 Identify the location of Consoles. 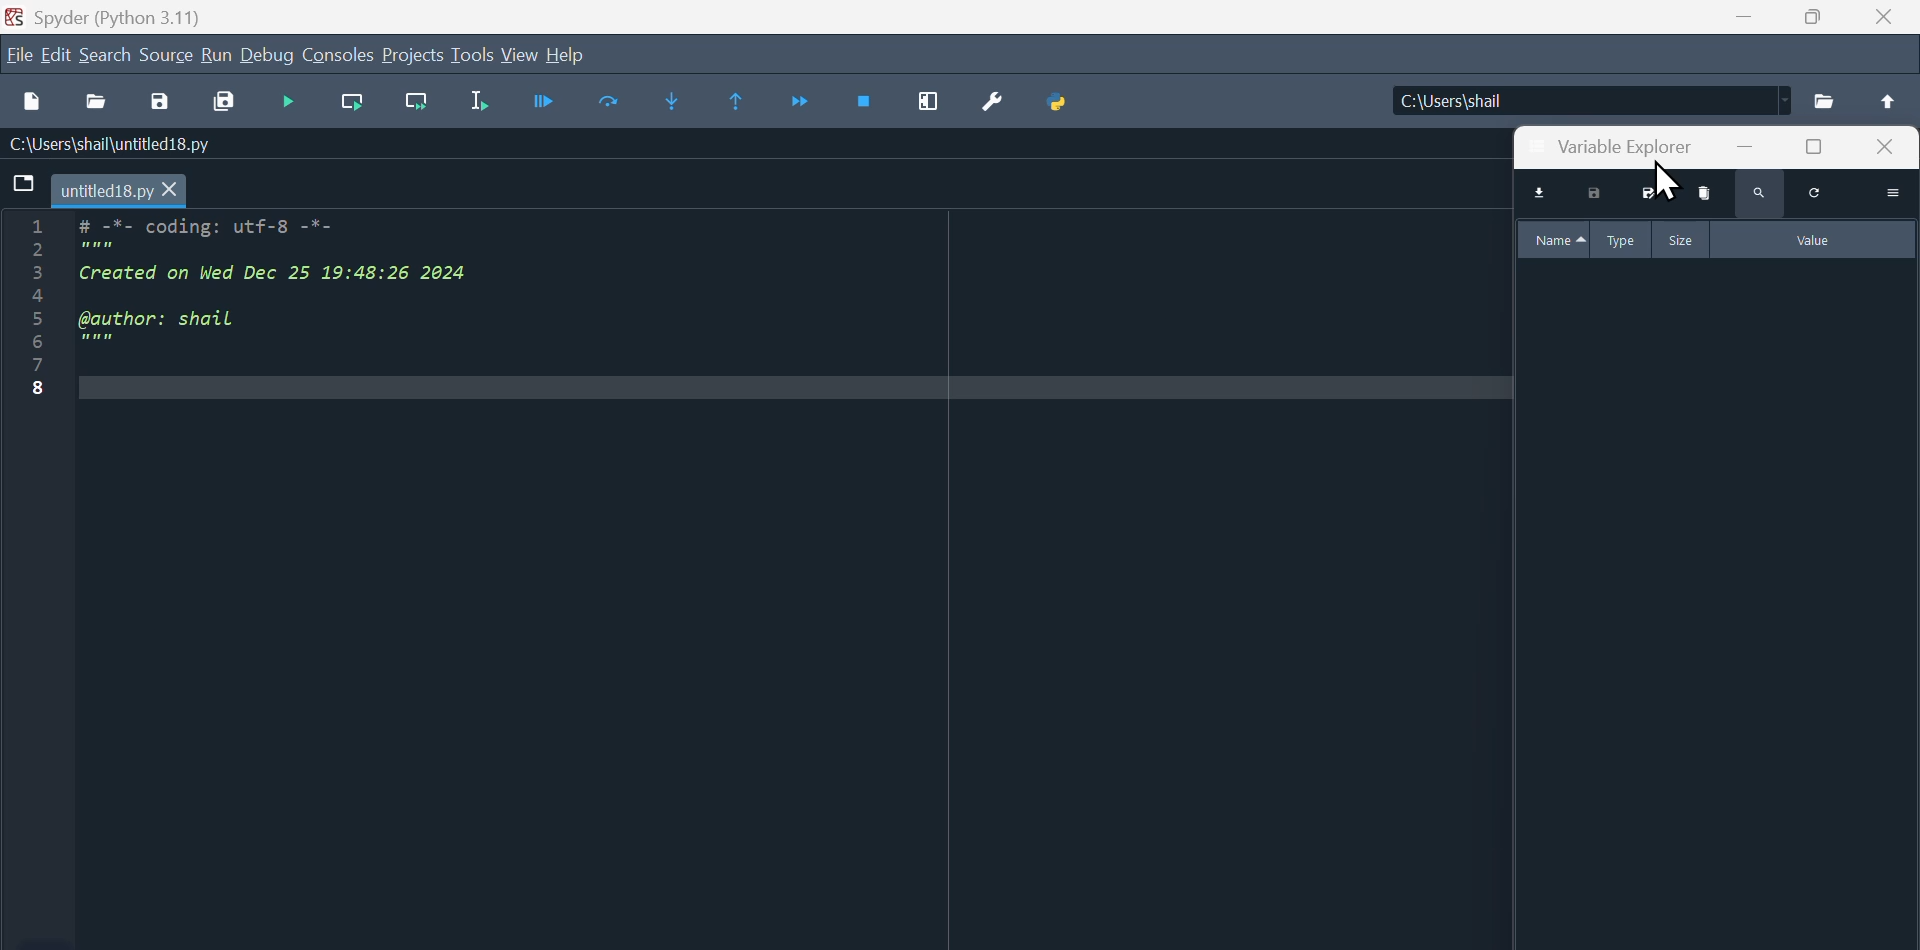
(341, 56).